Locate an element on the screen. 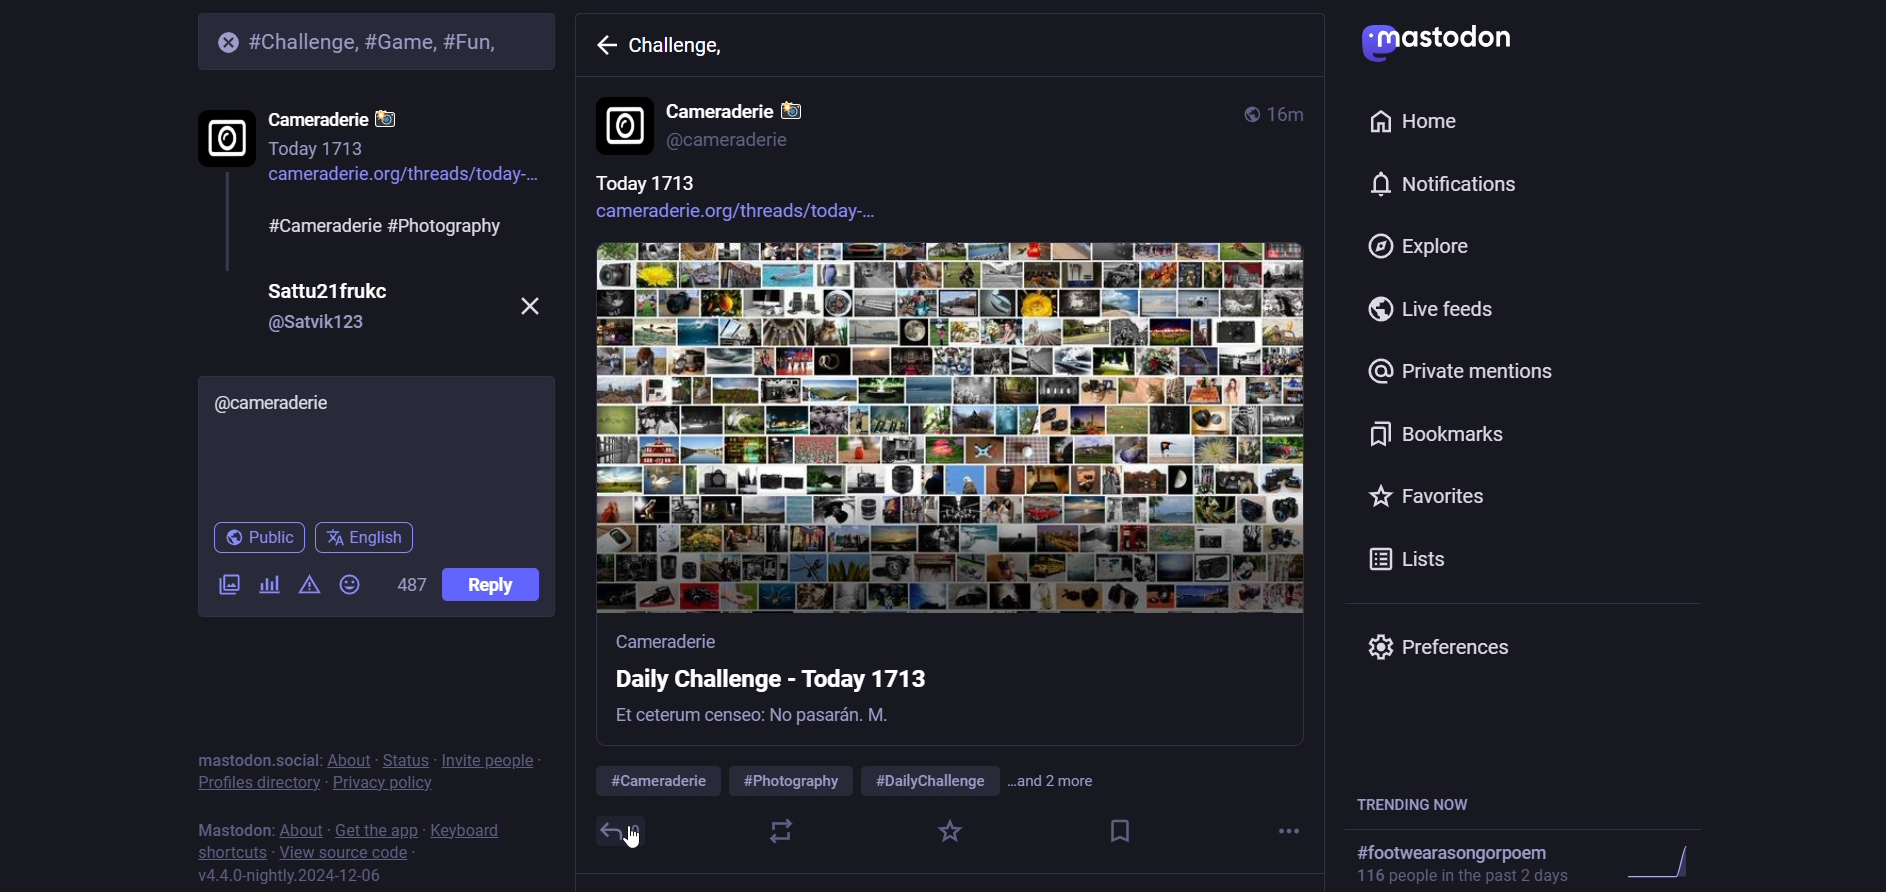 The width and height of the screenshot is (1886, 892). write here is located at coordinates (382, 471).